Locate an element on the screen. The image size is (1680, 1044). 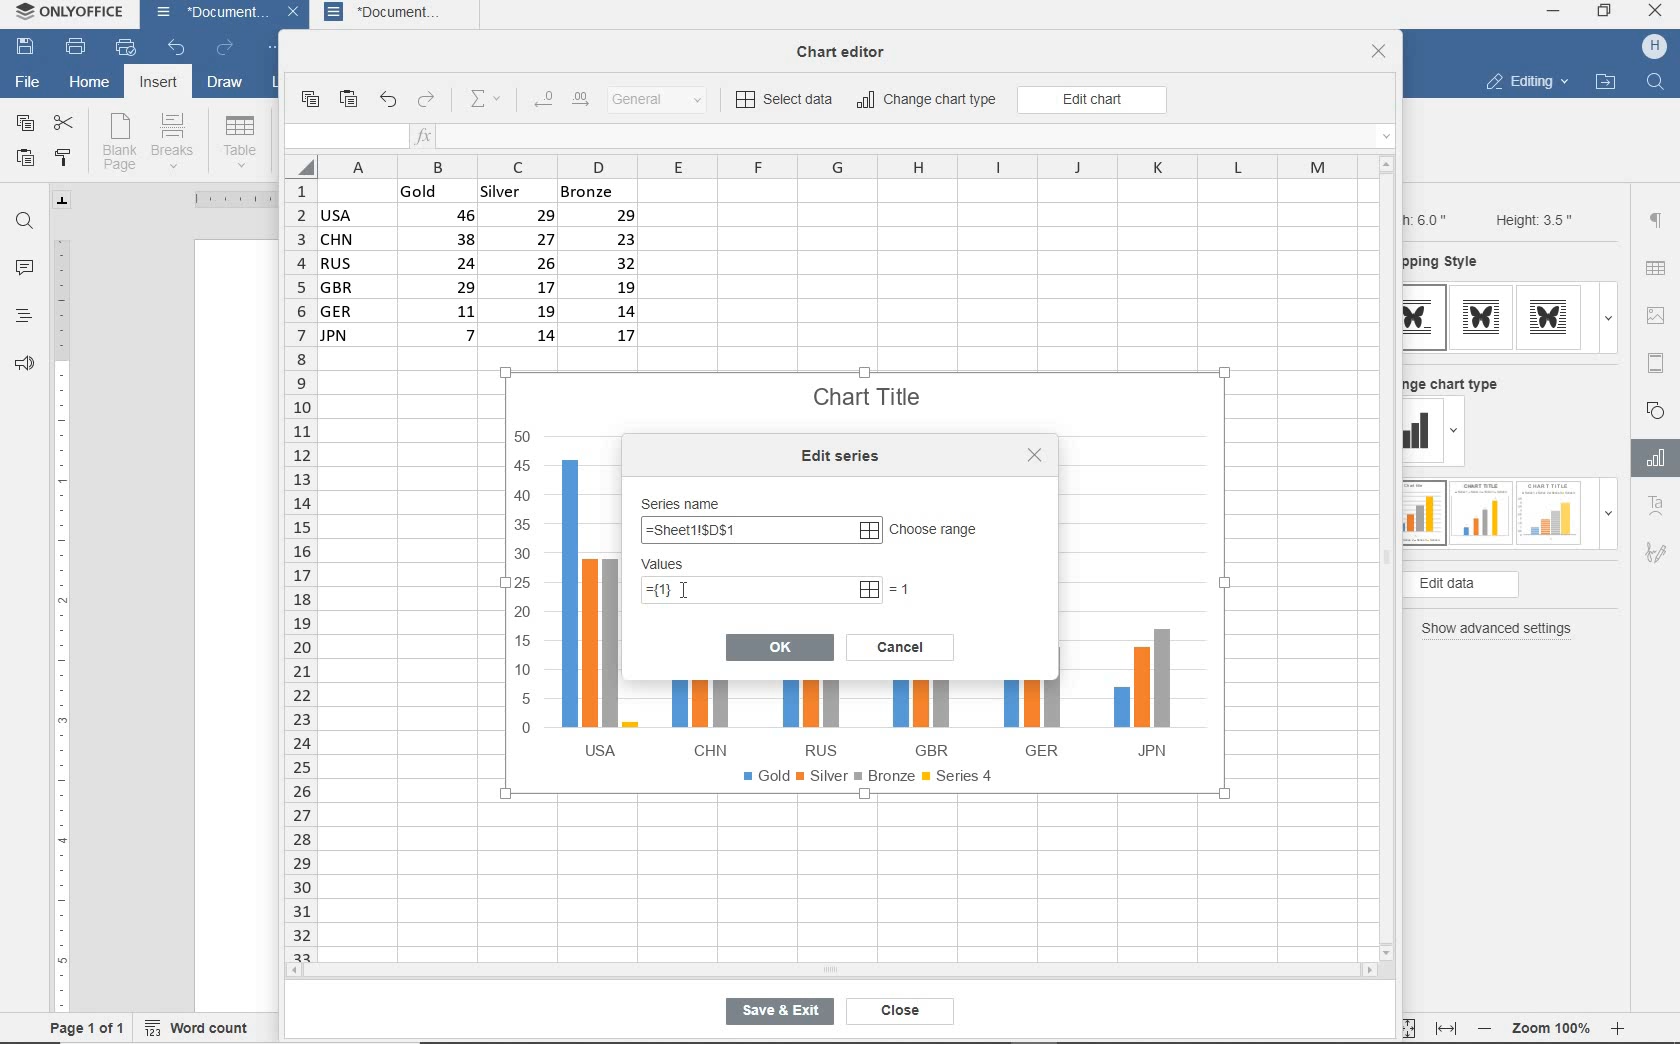
close is located at coordinates (1657, 13).